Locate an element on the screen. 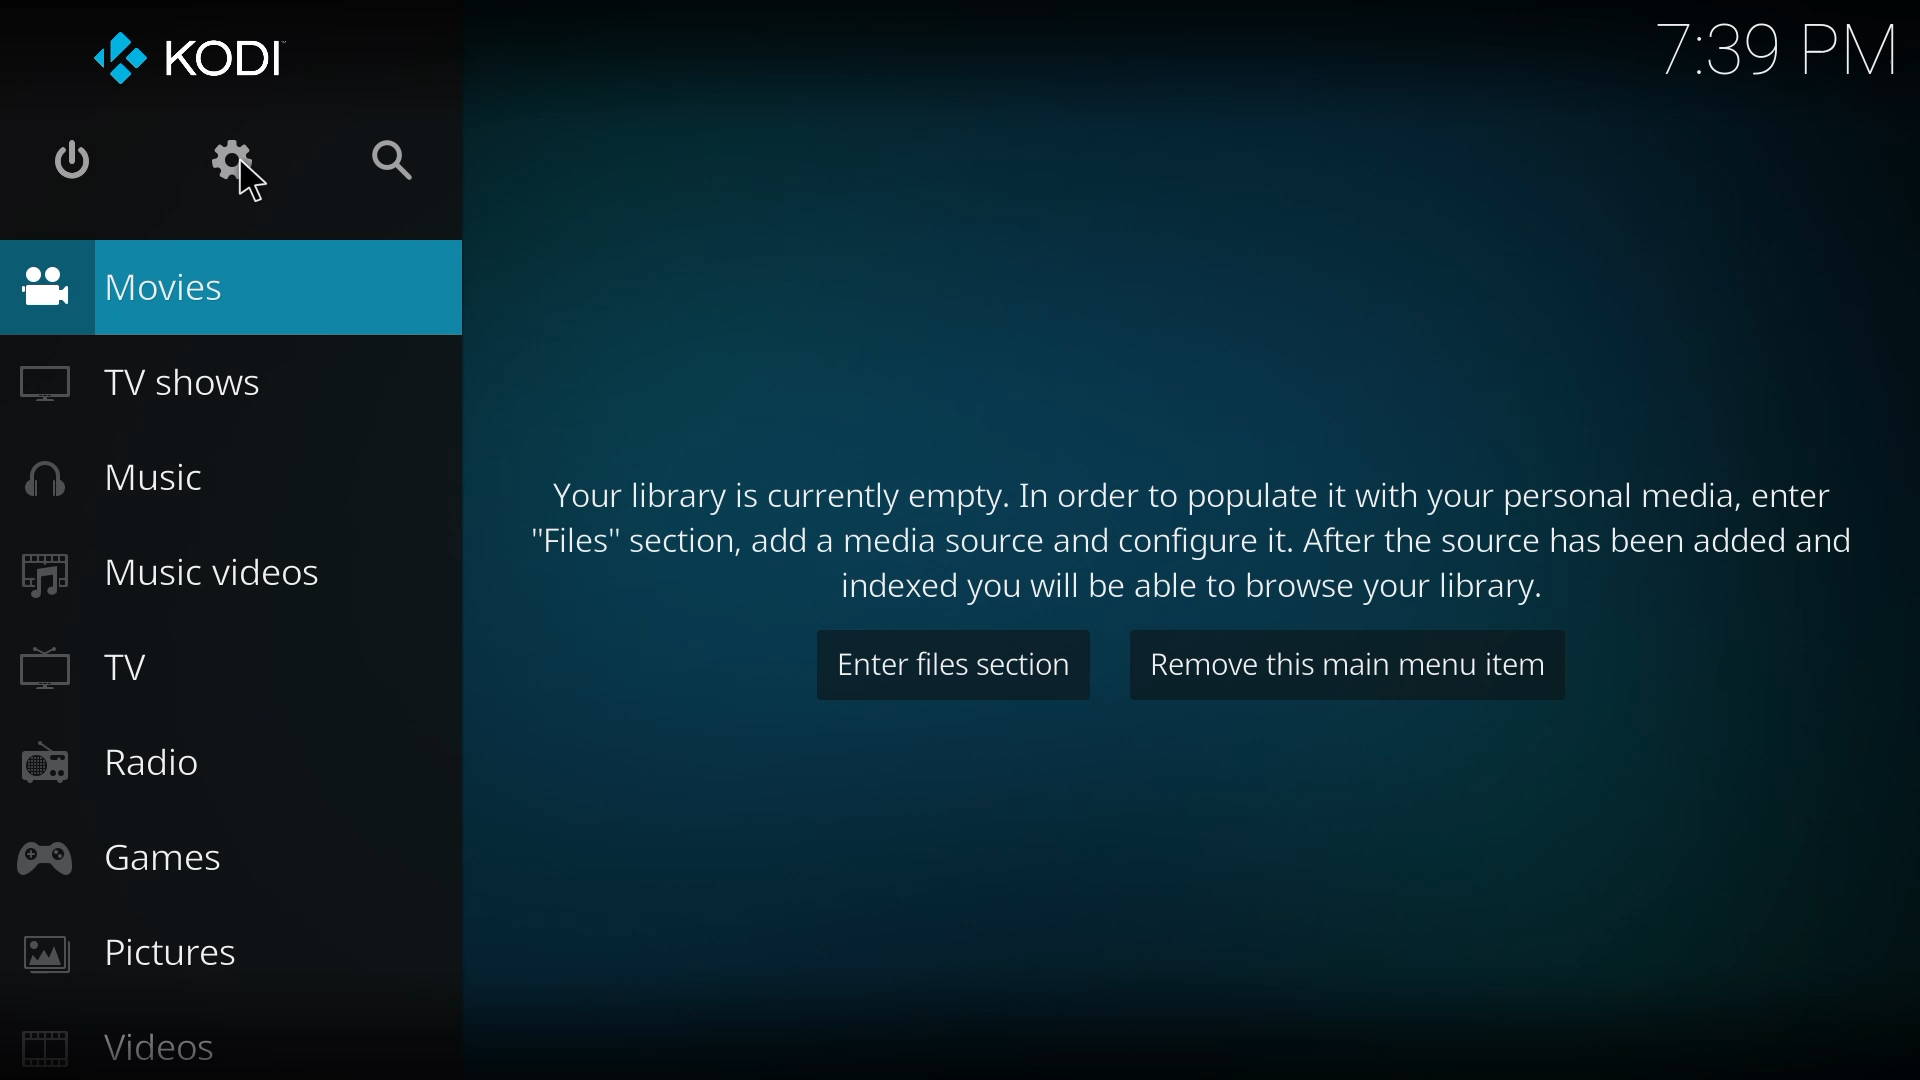 The image size is (1920, 1080). radio is located at coordinates (106, 764).